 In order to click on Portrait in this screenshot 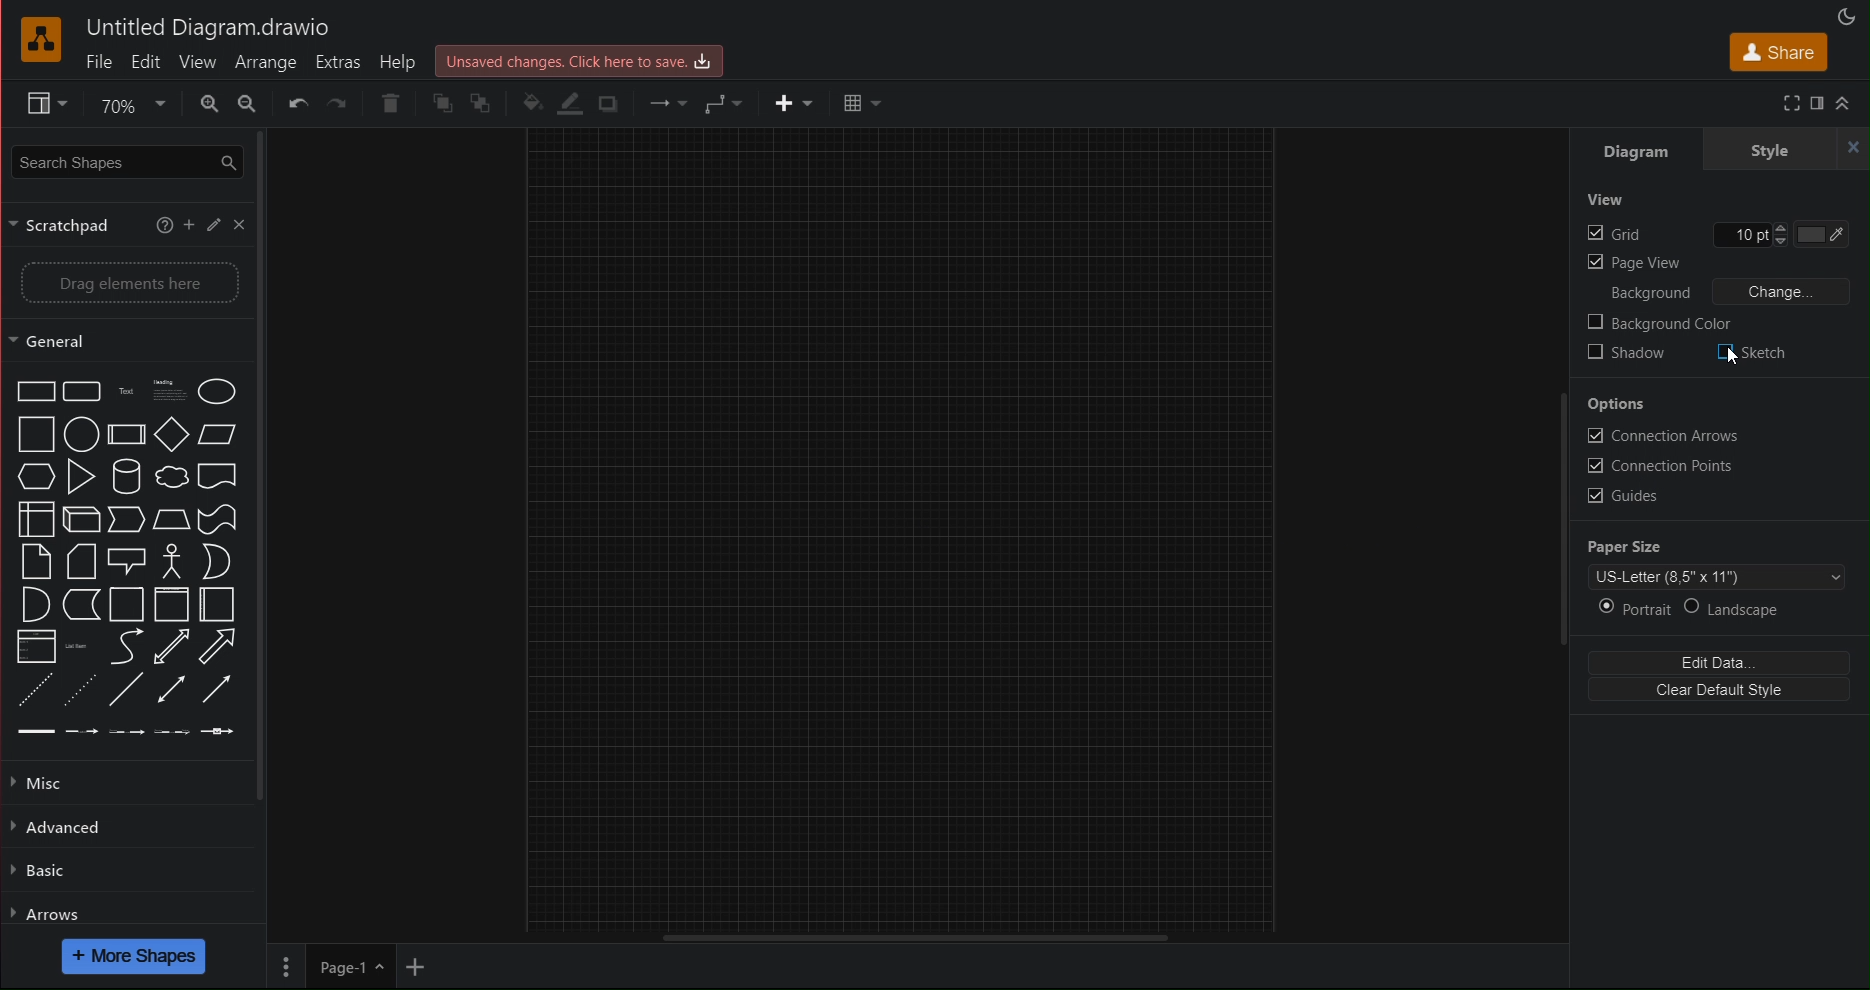, I will do `click(1628, 609)`.